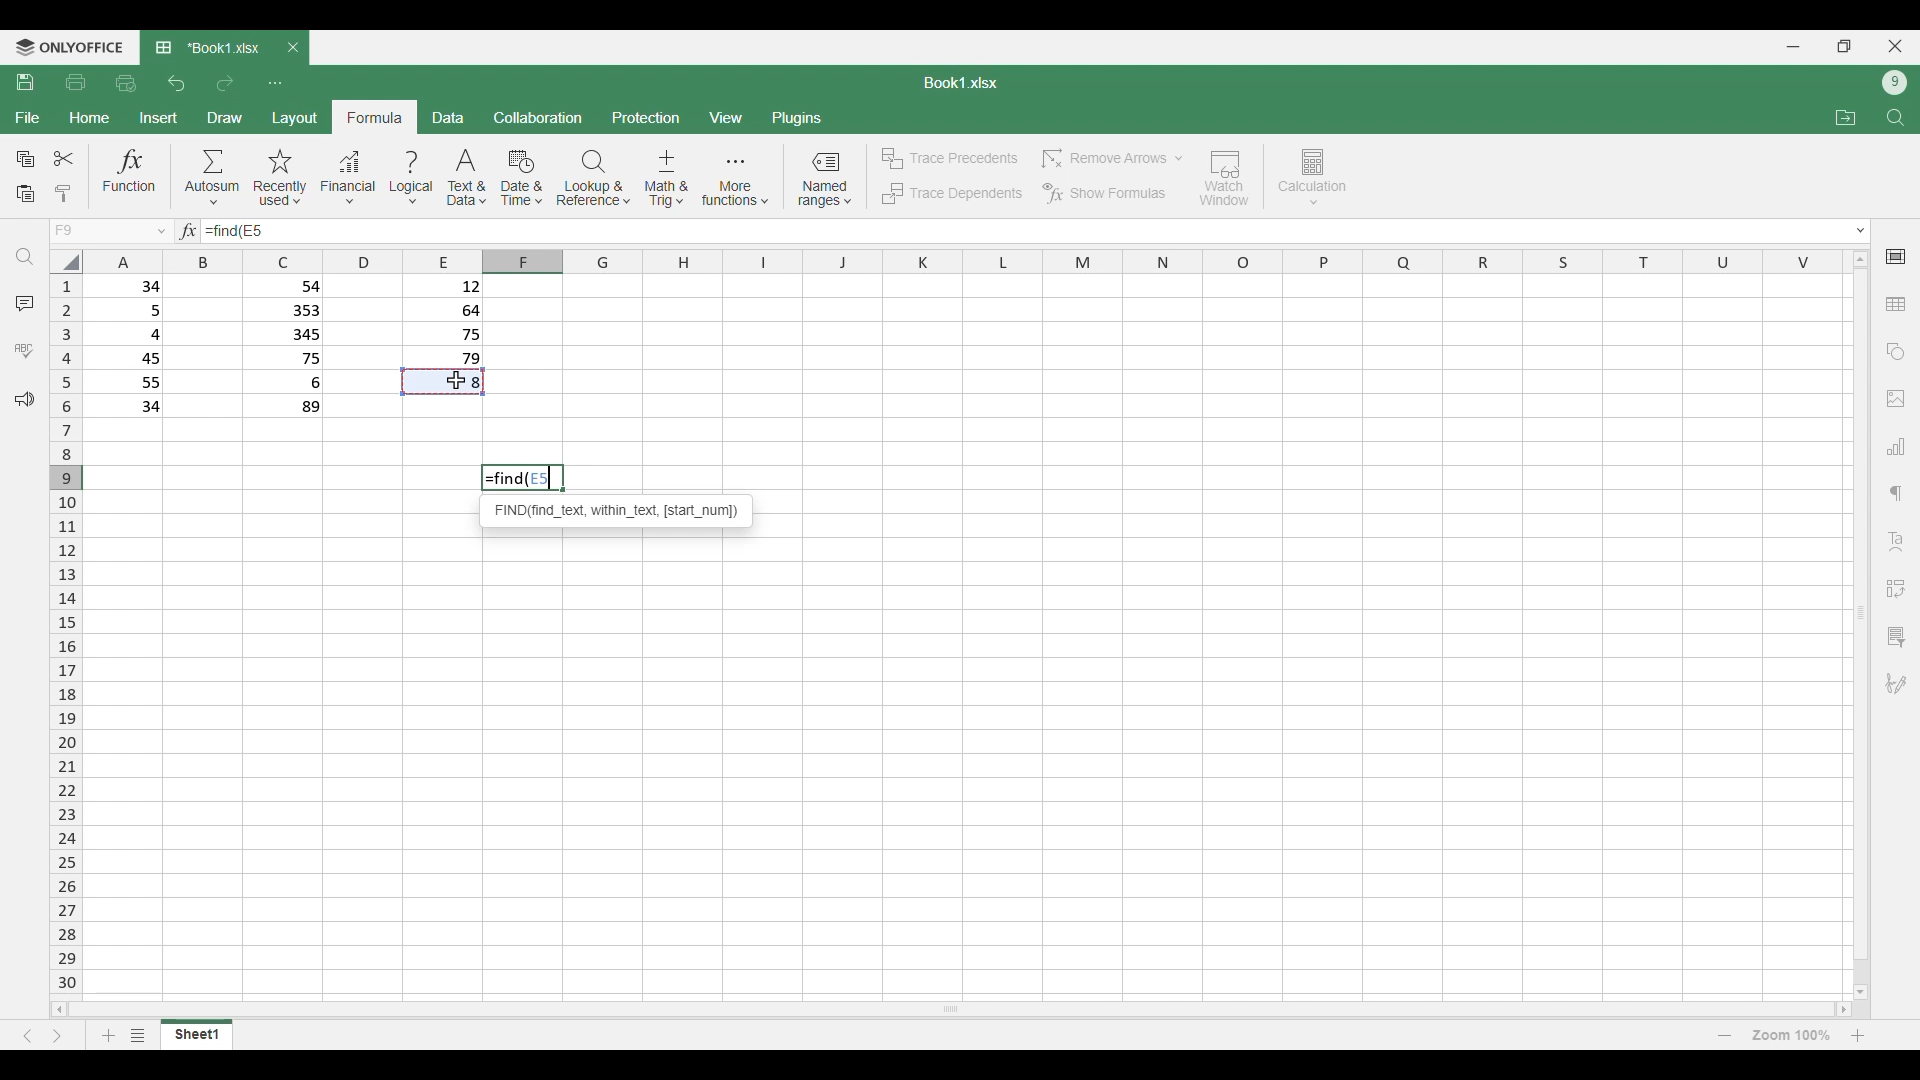 Image resolution: width=1920 pixels, height=1080 pixels. I want to click on Sheet name, so click(961, 83).